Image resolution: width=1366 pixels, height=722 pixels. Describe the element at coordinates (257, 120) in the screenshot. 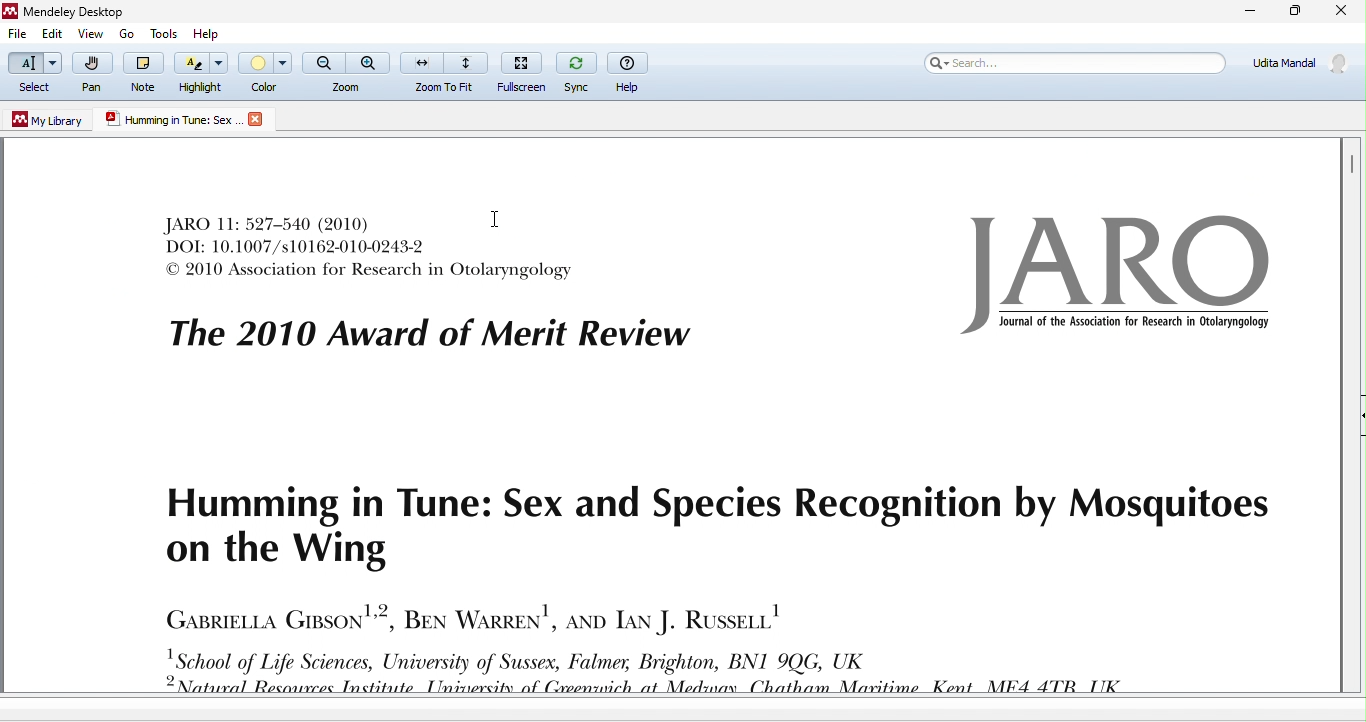

I see `close` at that location.